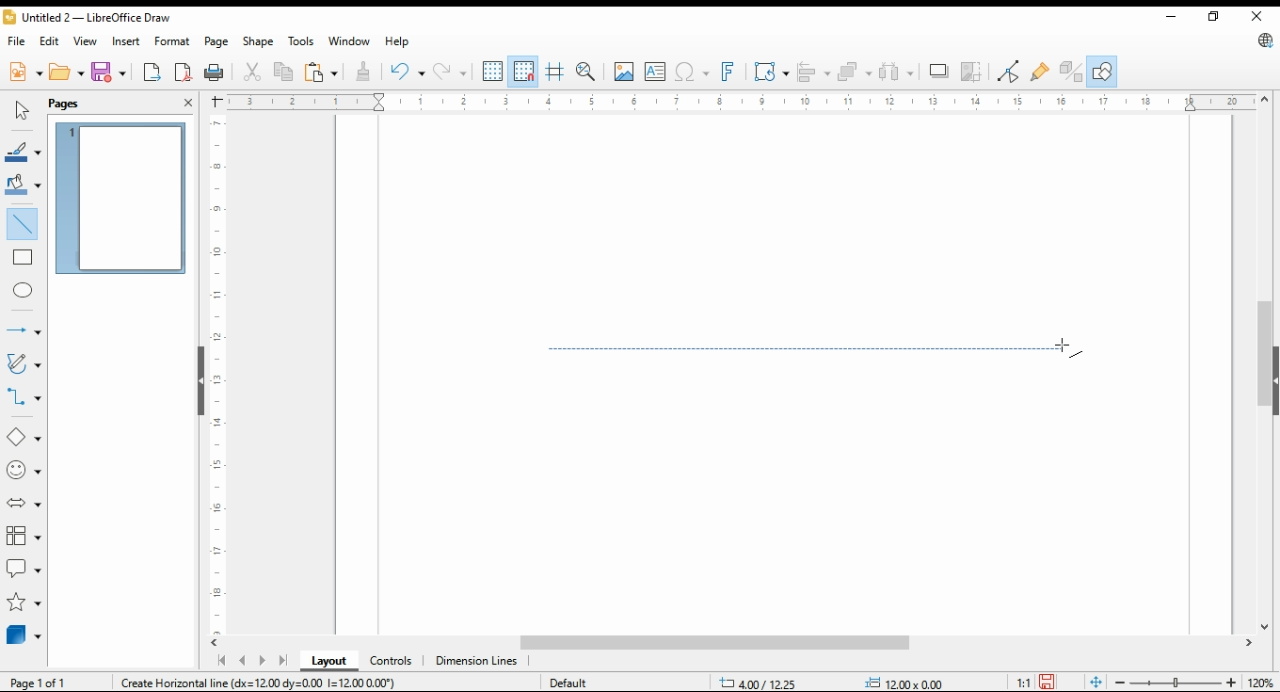 The height and width of the screenshot is (692, 1280). What do you see at coordinates (770, 71) in the screenshot?
I see `transformations` at bounding box center [770, 71].